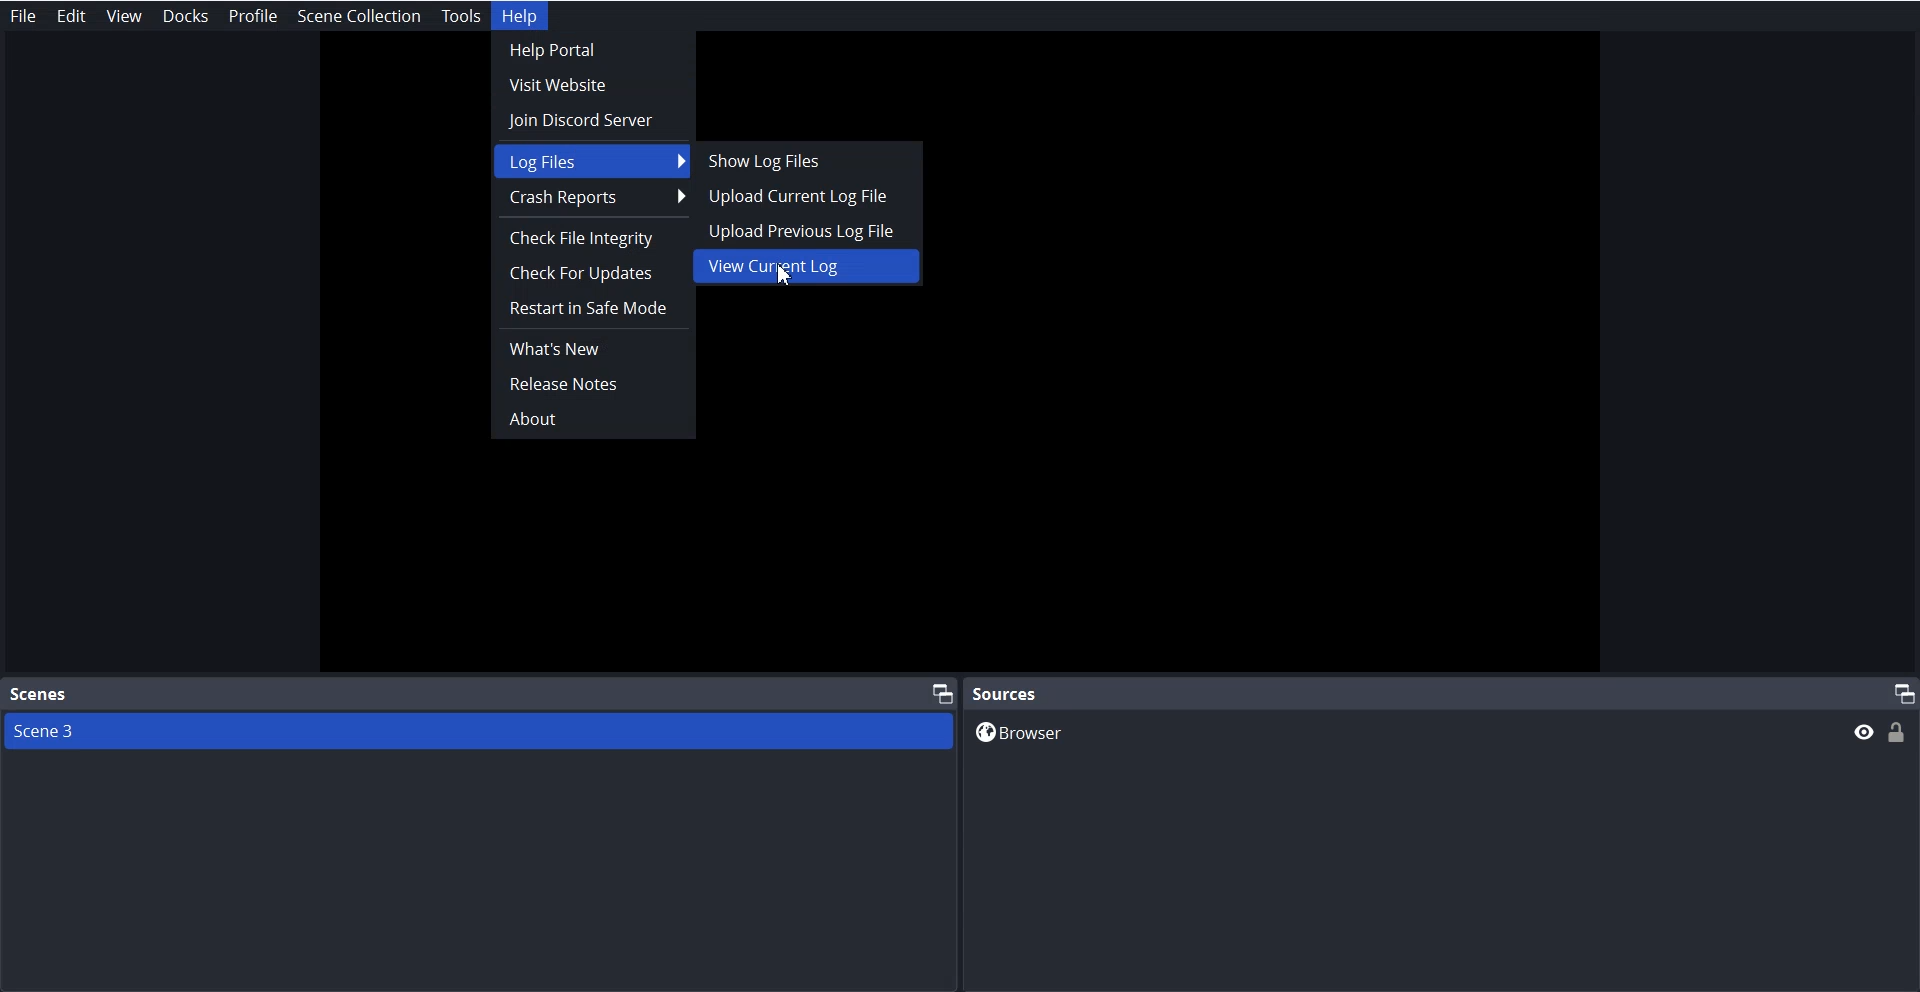  What do you see at coordinates (590, 418) in the screenshot?
I see `About` at bounding box center [590, 418].